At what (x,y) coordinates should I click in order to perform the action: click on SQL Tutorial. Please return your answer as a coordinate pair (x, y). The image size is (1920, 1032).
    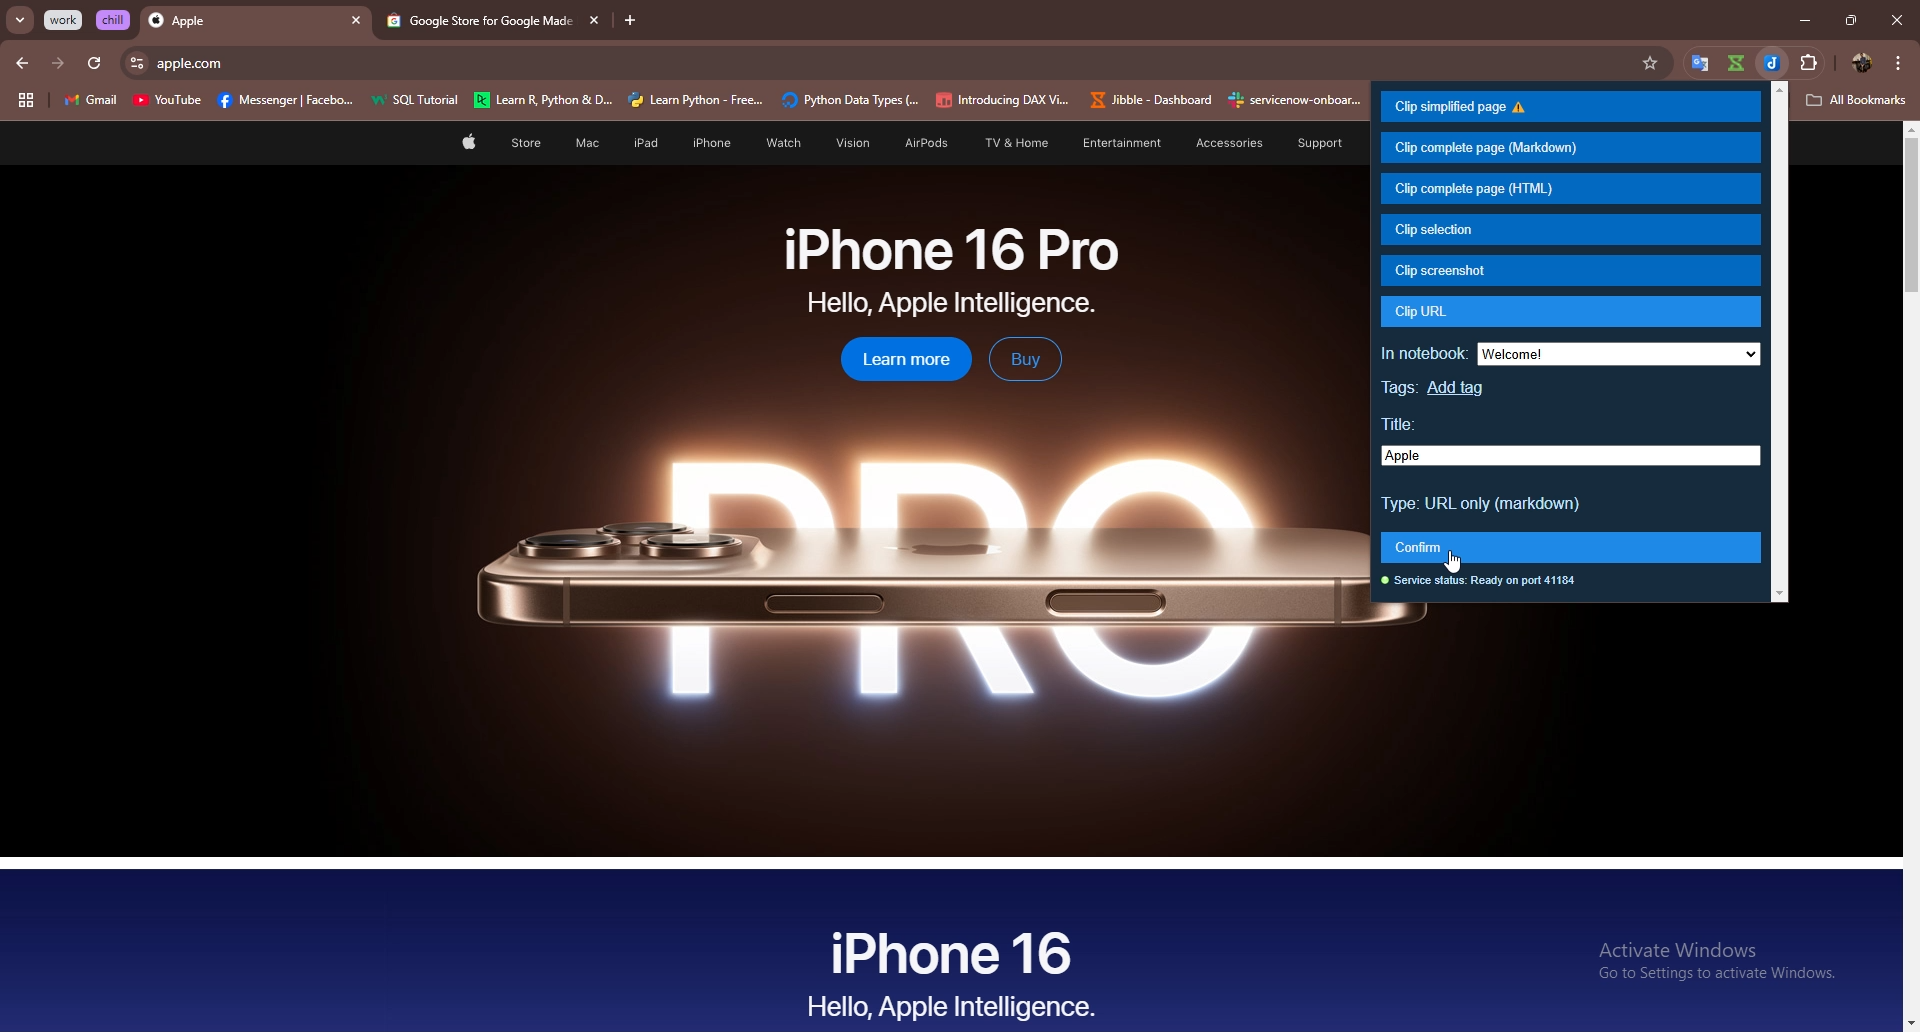
    Looking at the image, I should click on (421, 102).